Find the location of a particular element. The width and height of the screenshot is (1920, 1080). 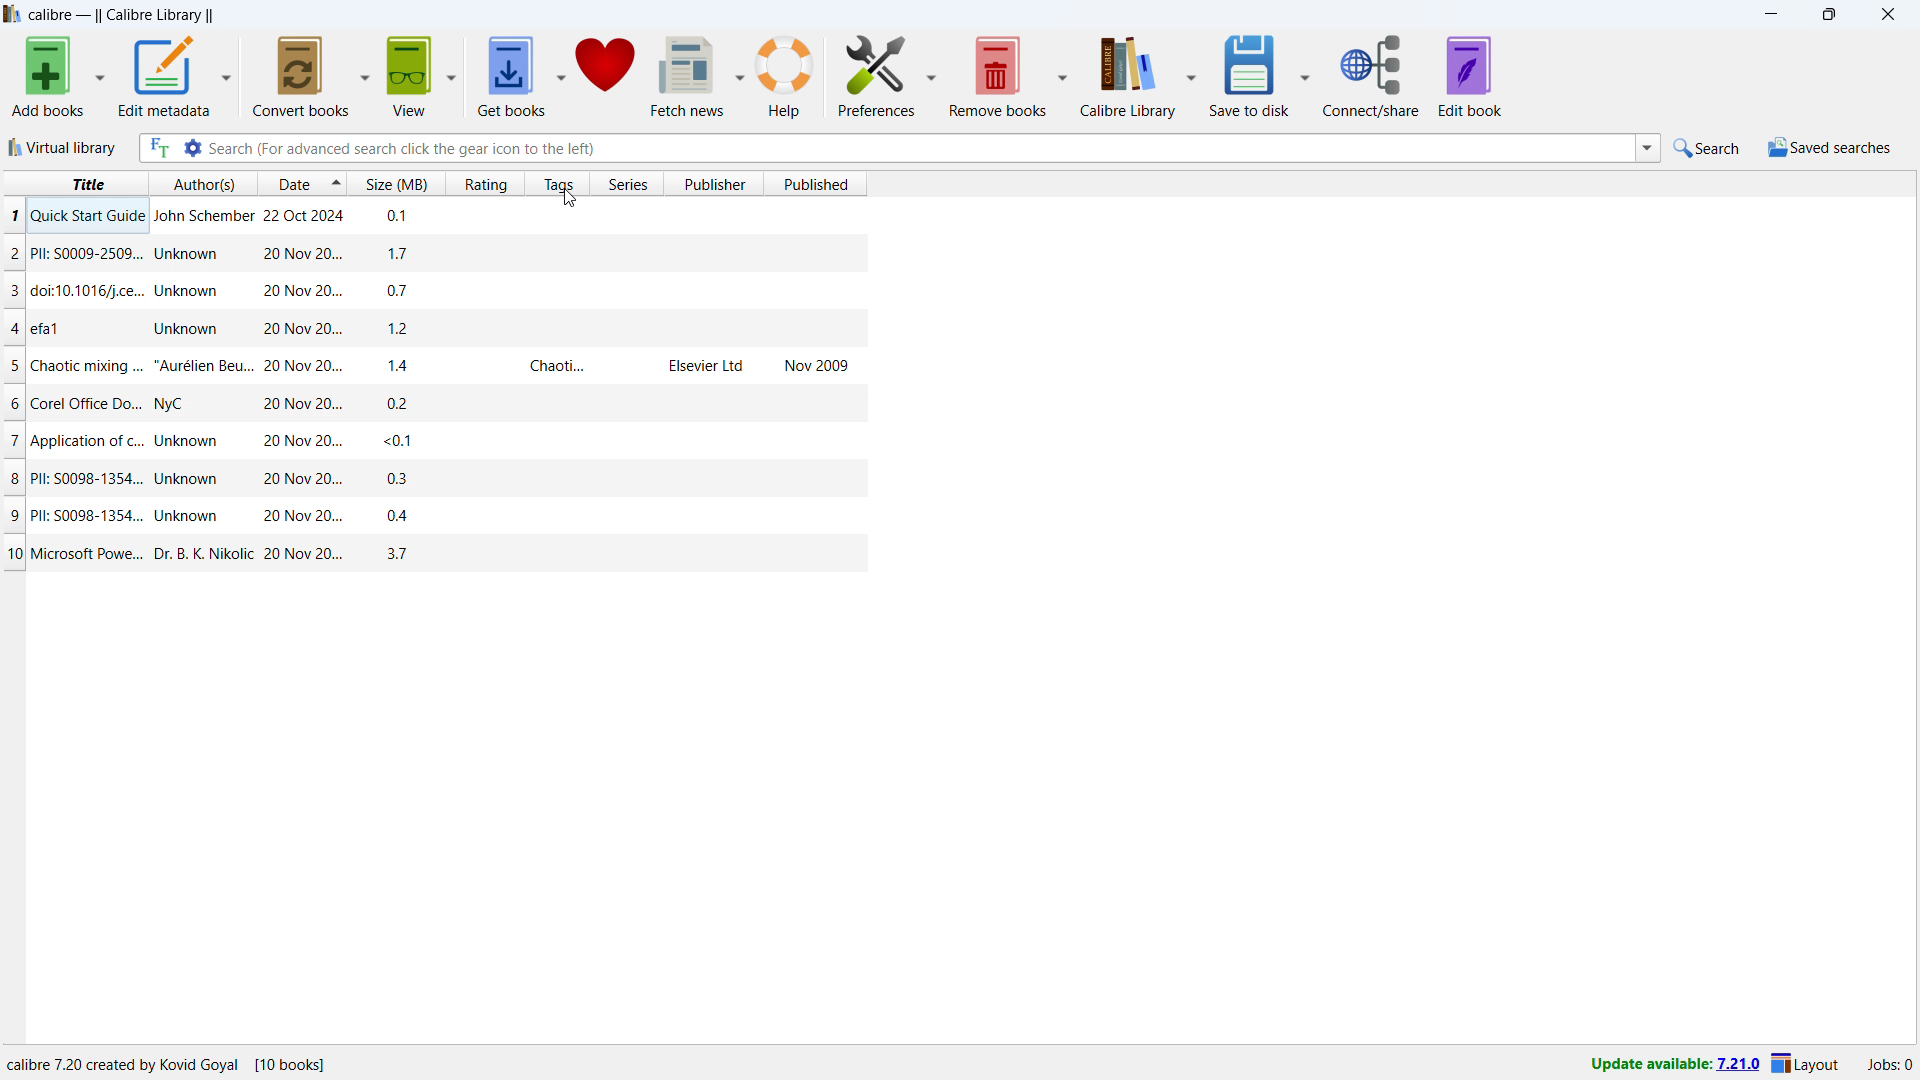

help is located at coordinates (786, 74).